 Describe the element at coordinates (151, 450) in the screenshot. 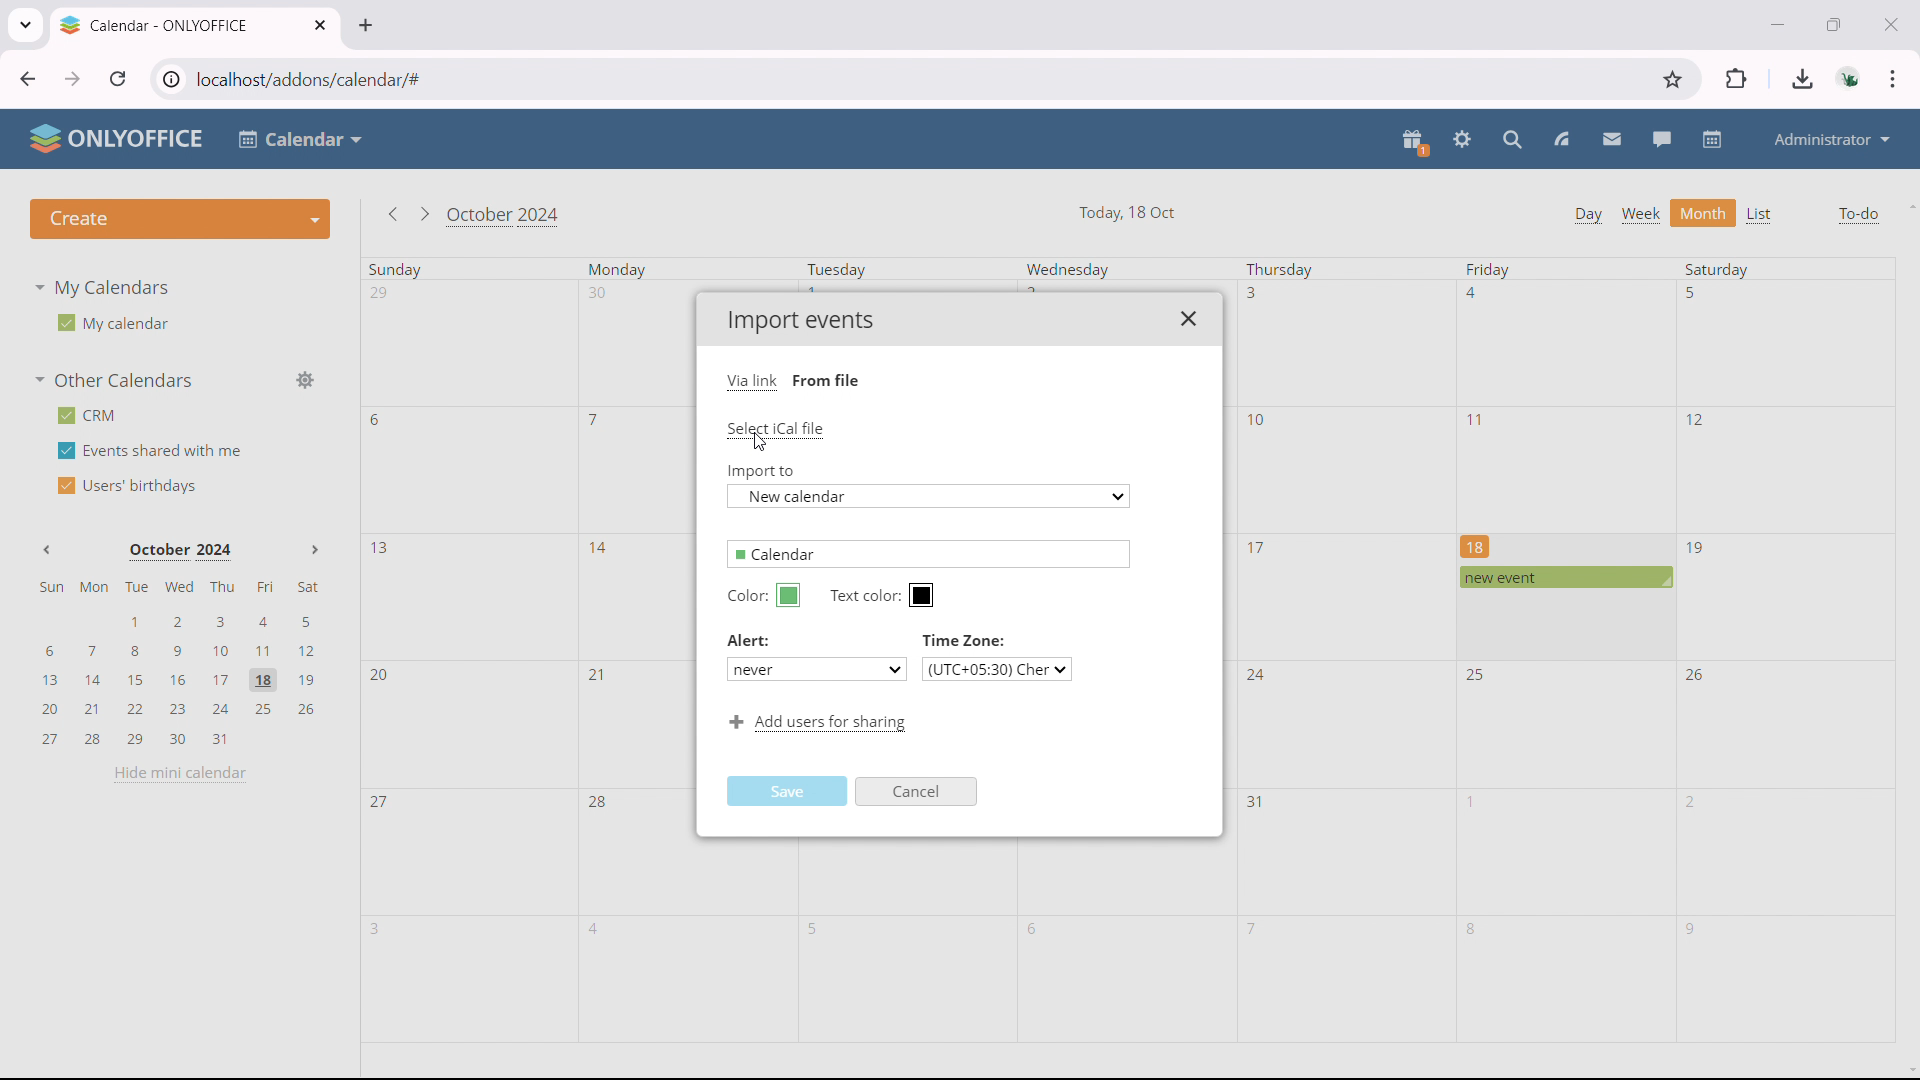

I see `events shared with me` at that location.